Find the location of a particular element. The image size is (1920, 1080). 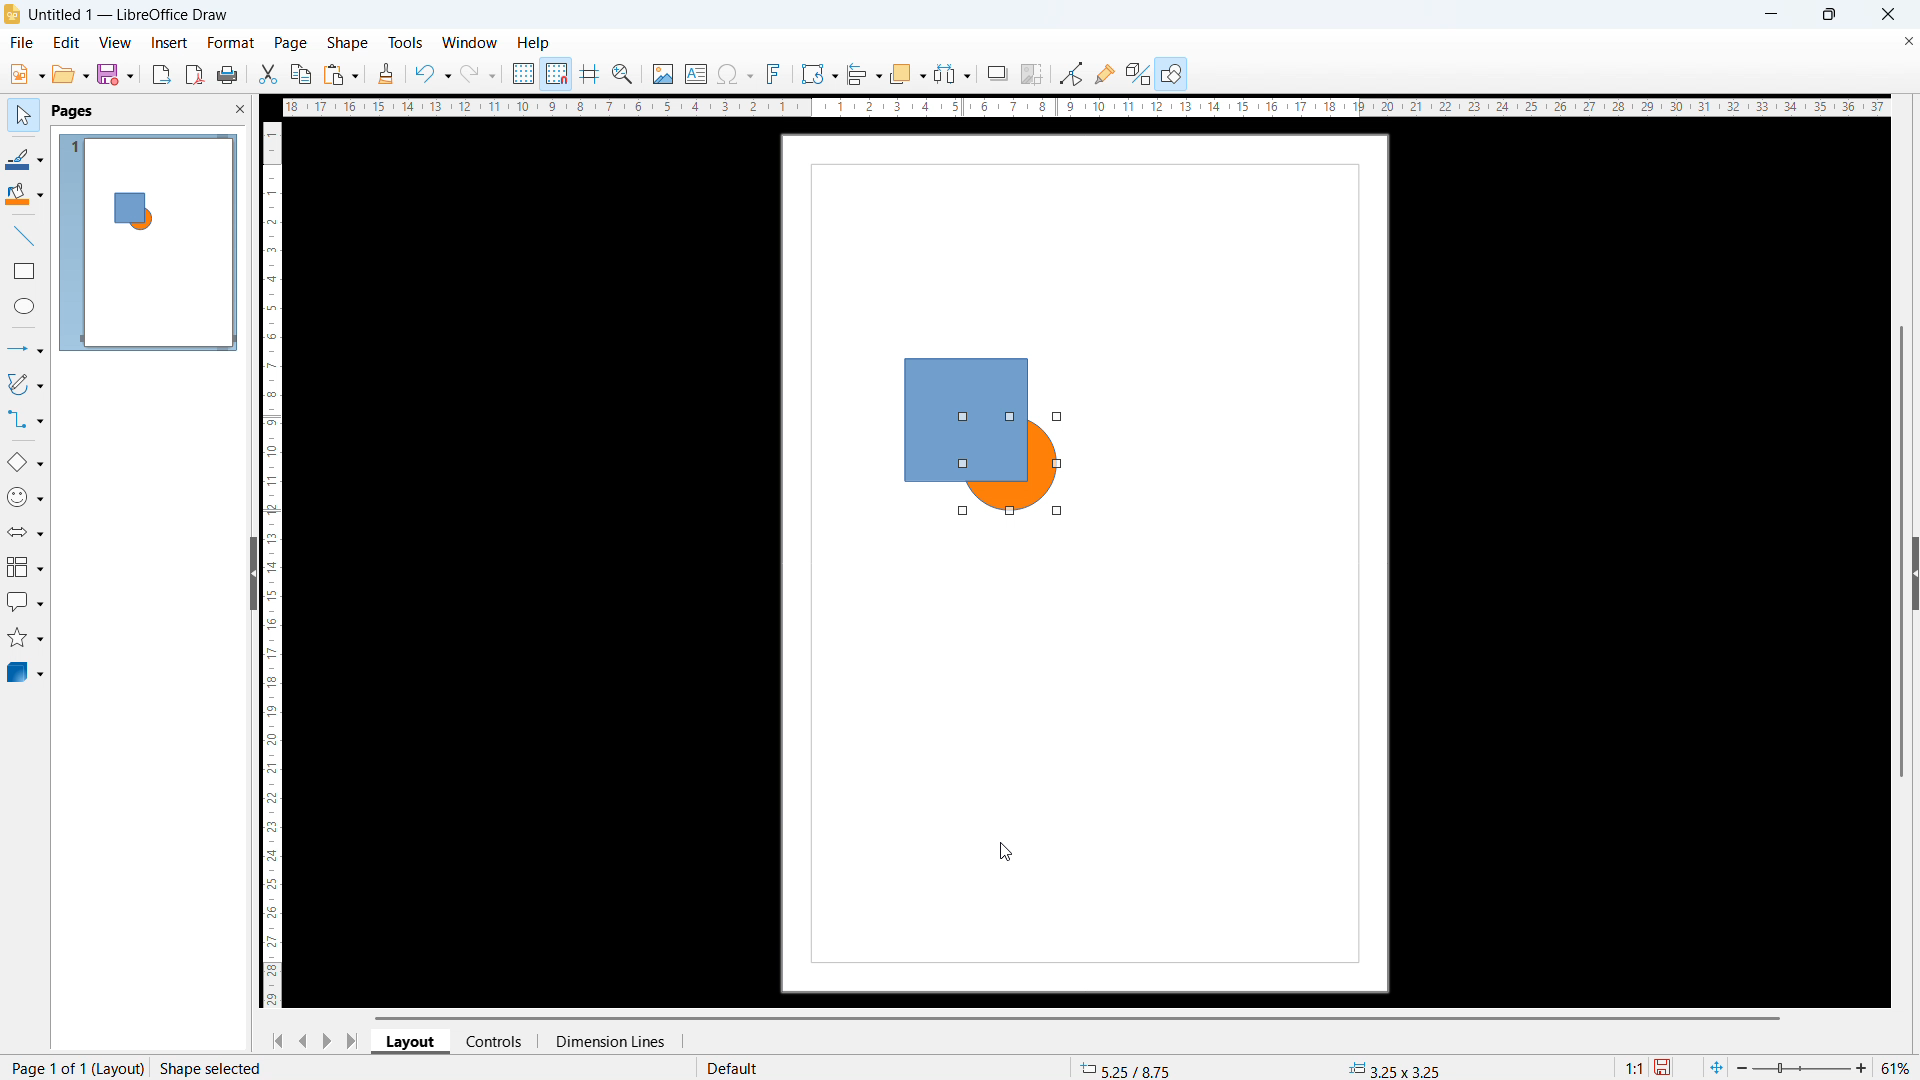

expand pane is located at coordinates (1914, 576).